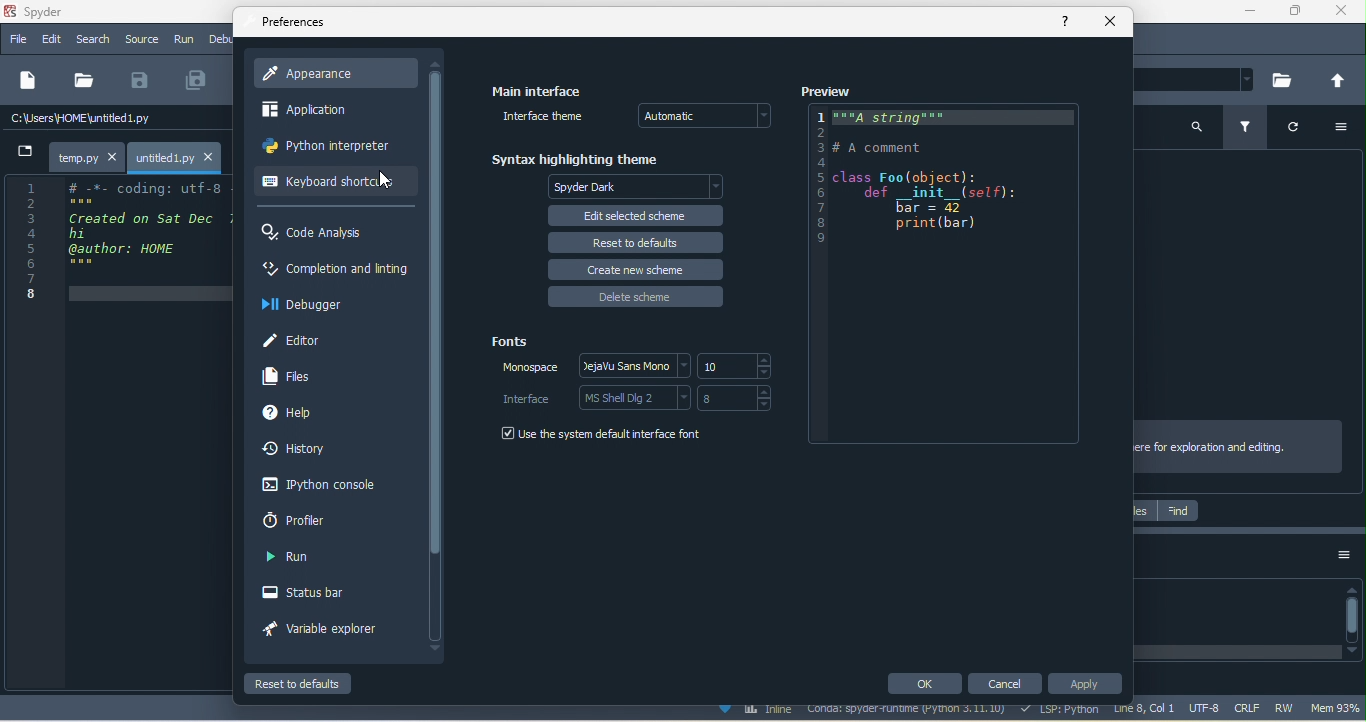  Describe the element at coordinates (1244, 706) in the screenshot. I see `crlf` at that location.